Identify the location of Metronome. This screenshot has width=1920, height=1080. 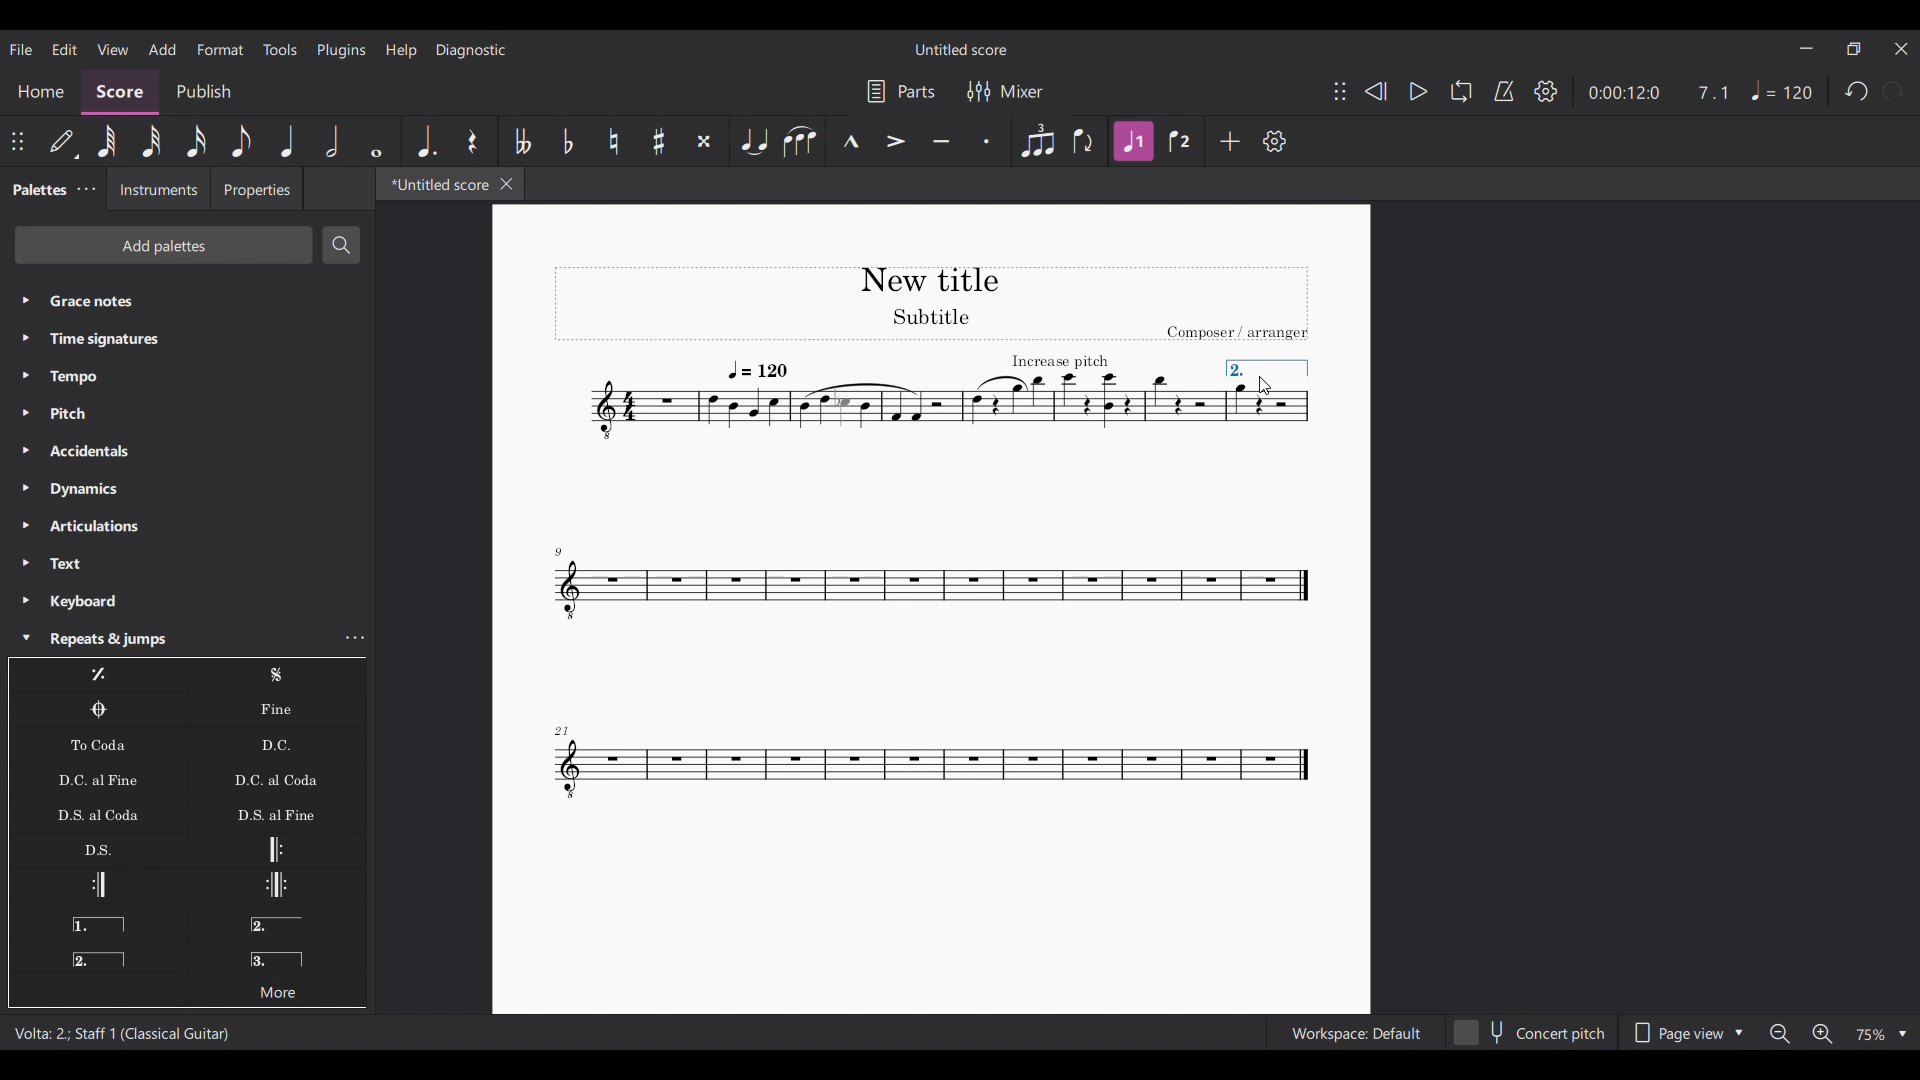
(1504, 91).